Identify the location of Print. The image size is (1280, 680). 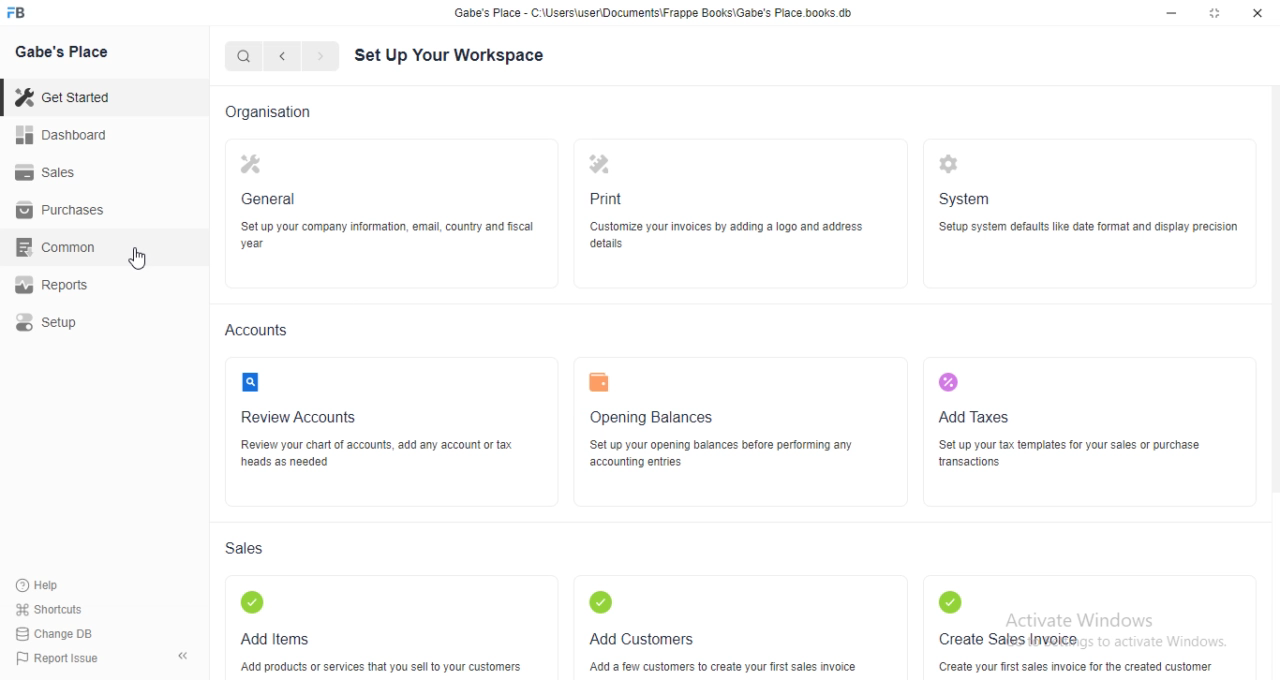
(604, 179).